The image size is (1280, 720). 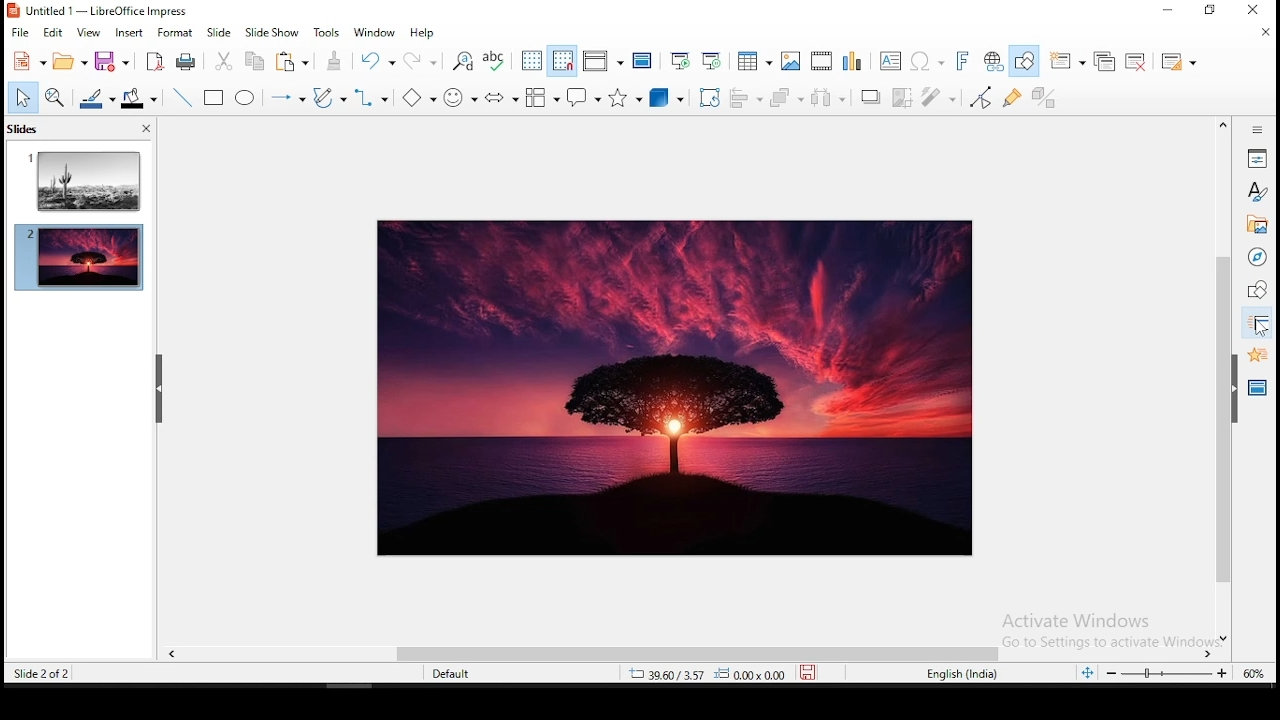 What do you see at coordinates (750, 97) in the screenshot?
I see `align objects` at bounding box center [750, 97].